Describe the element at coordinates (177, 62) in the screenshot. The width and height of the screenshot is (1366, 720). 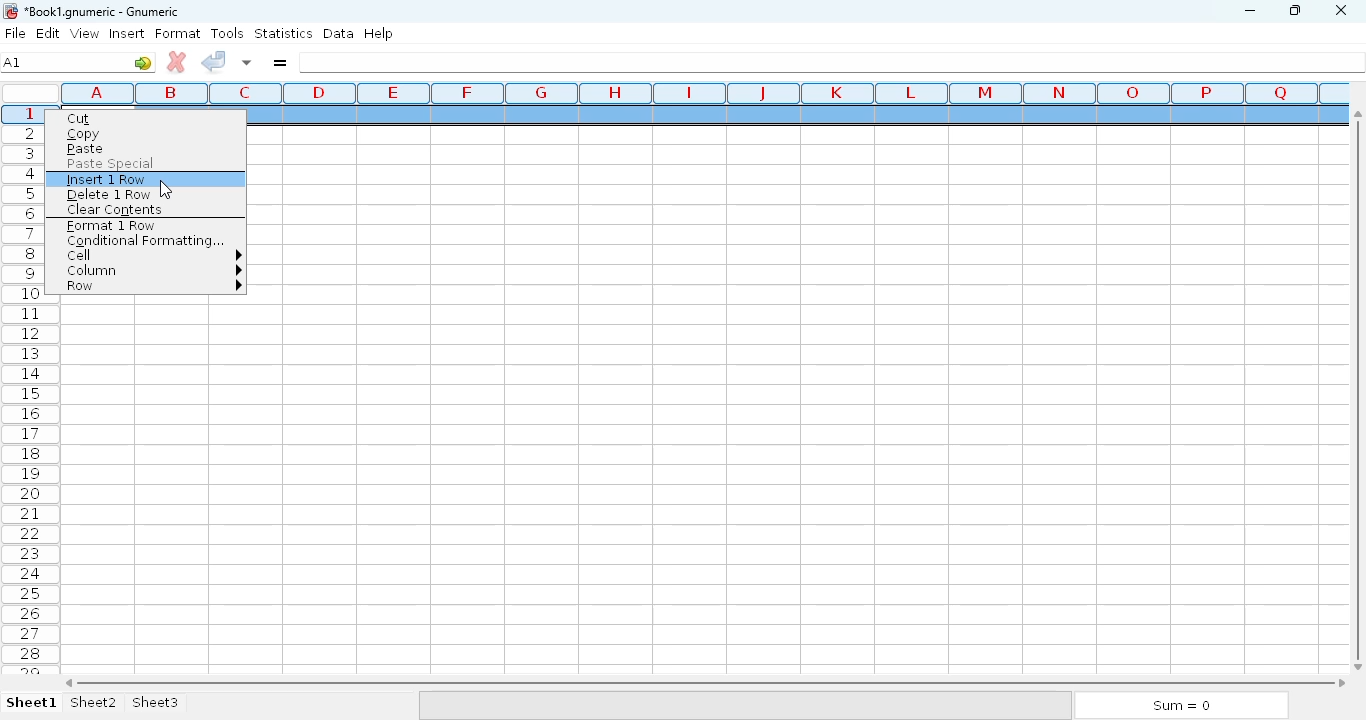
I see `cancel change` at that location.